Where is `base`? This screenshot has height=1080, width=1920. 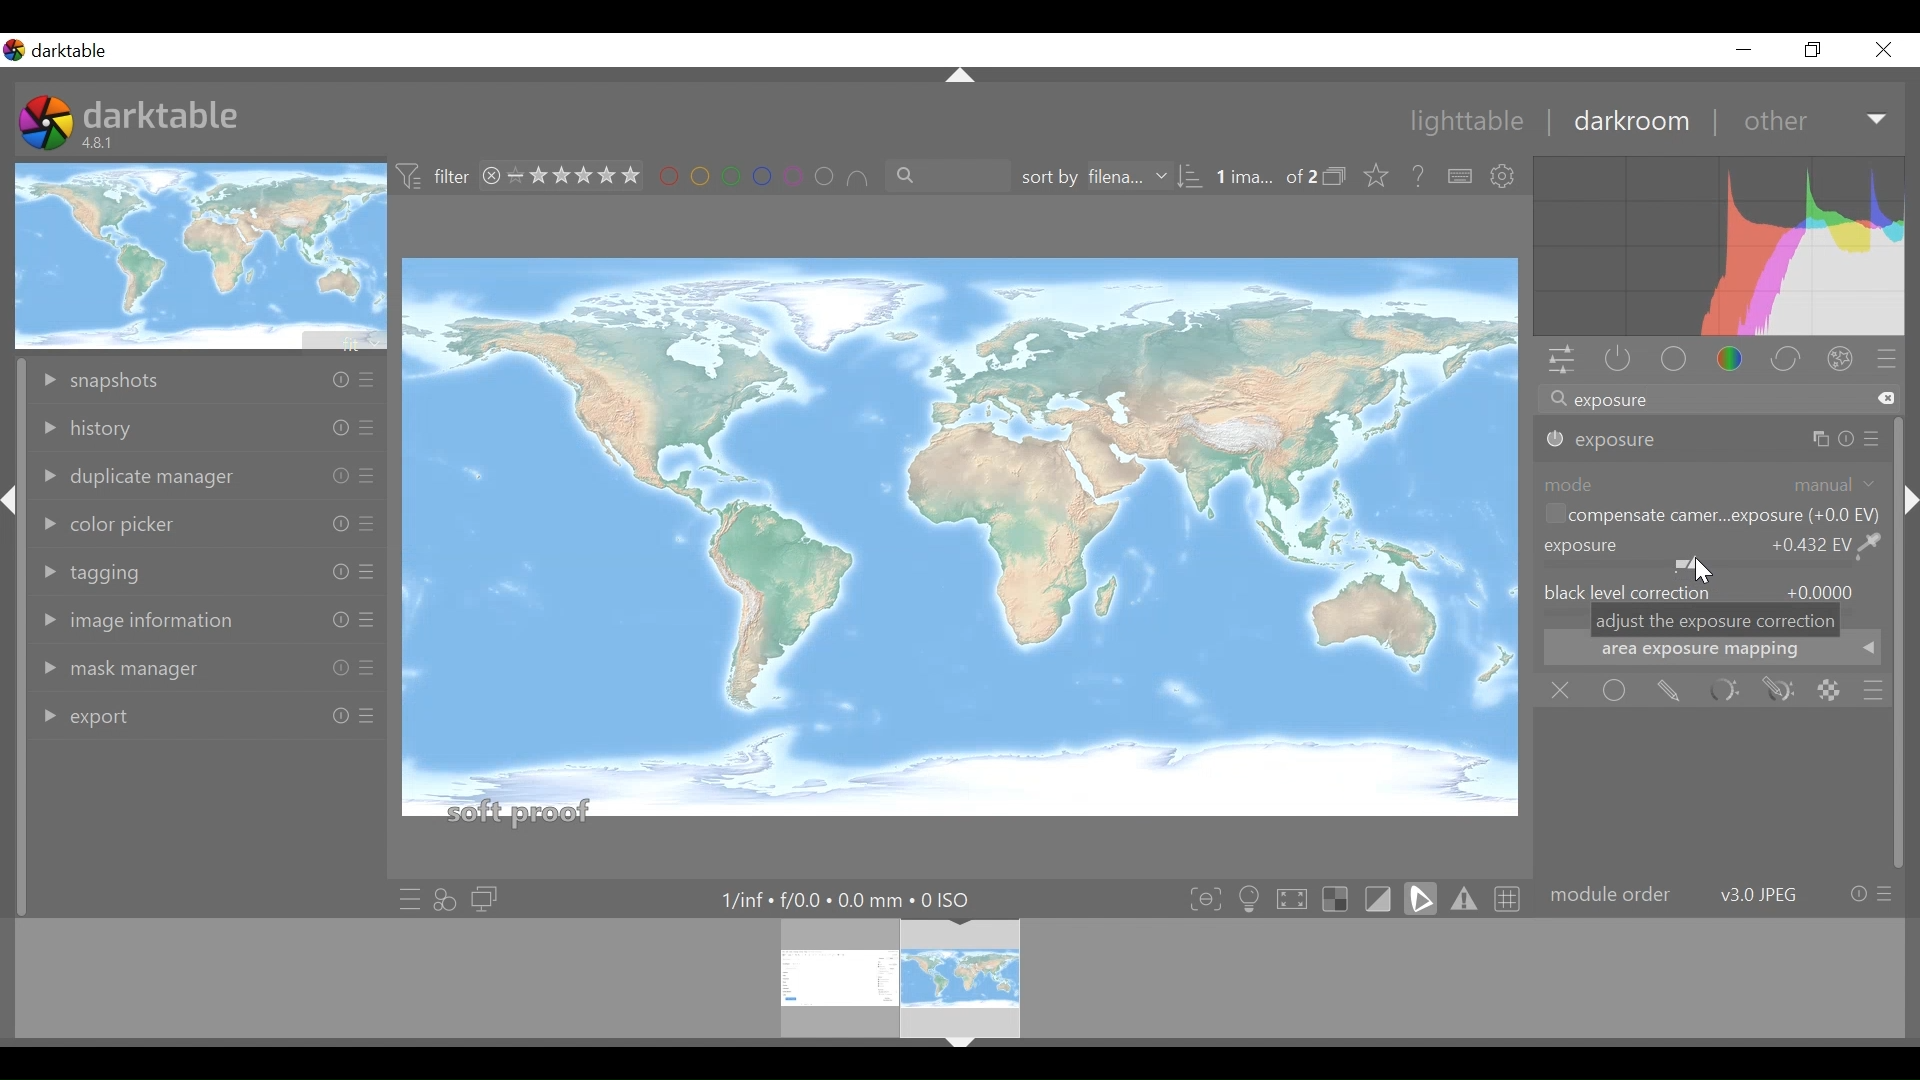
base is located at coordinates (1676, 361).